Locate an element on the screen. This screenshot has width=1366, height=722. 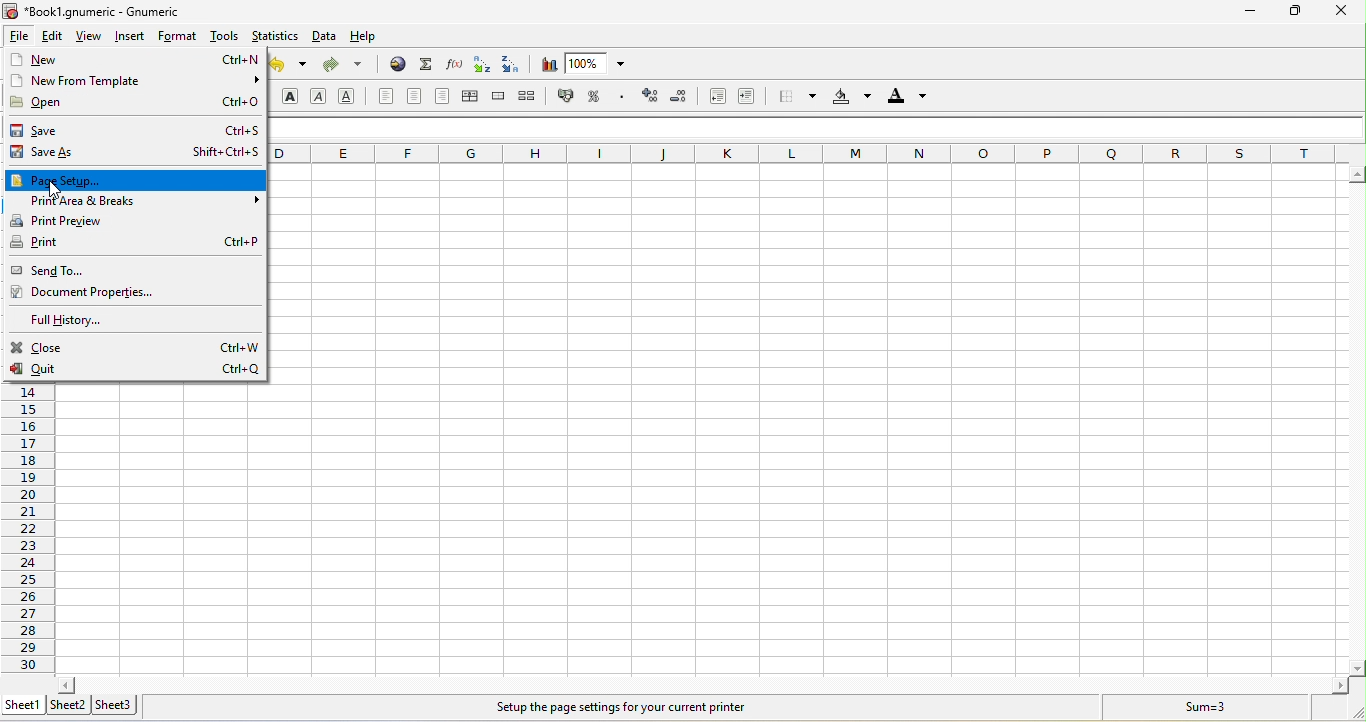
cursor movement is located at coordinates (58, 190).